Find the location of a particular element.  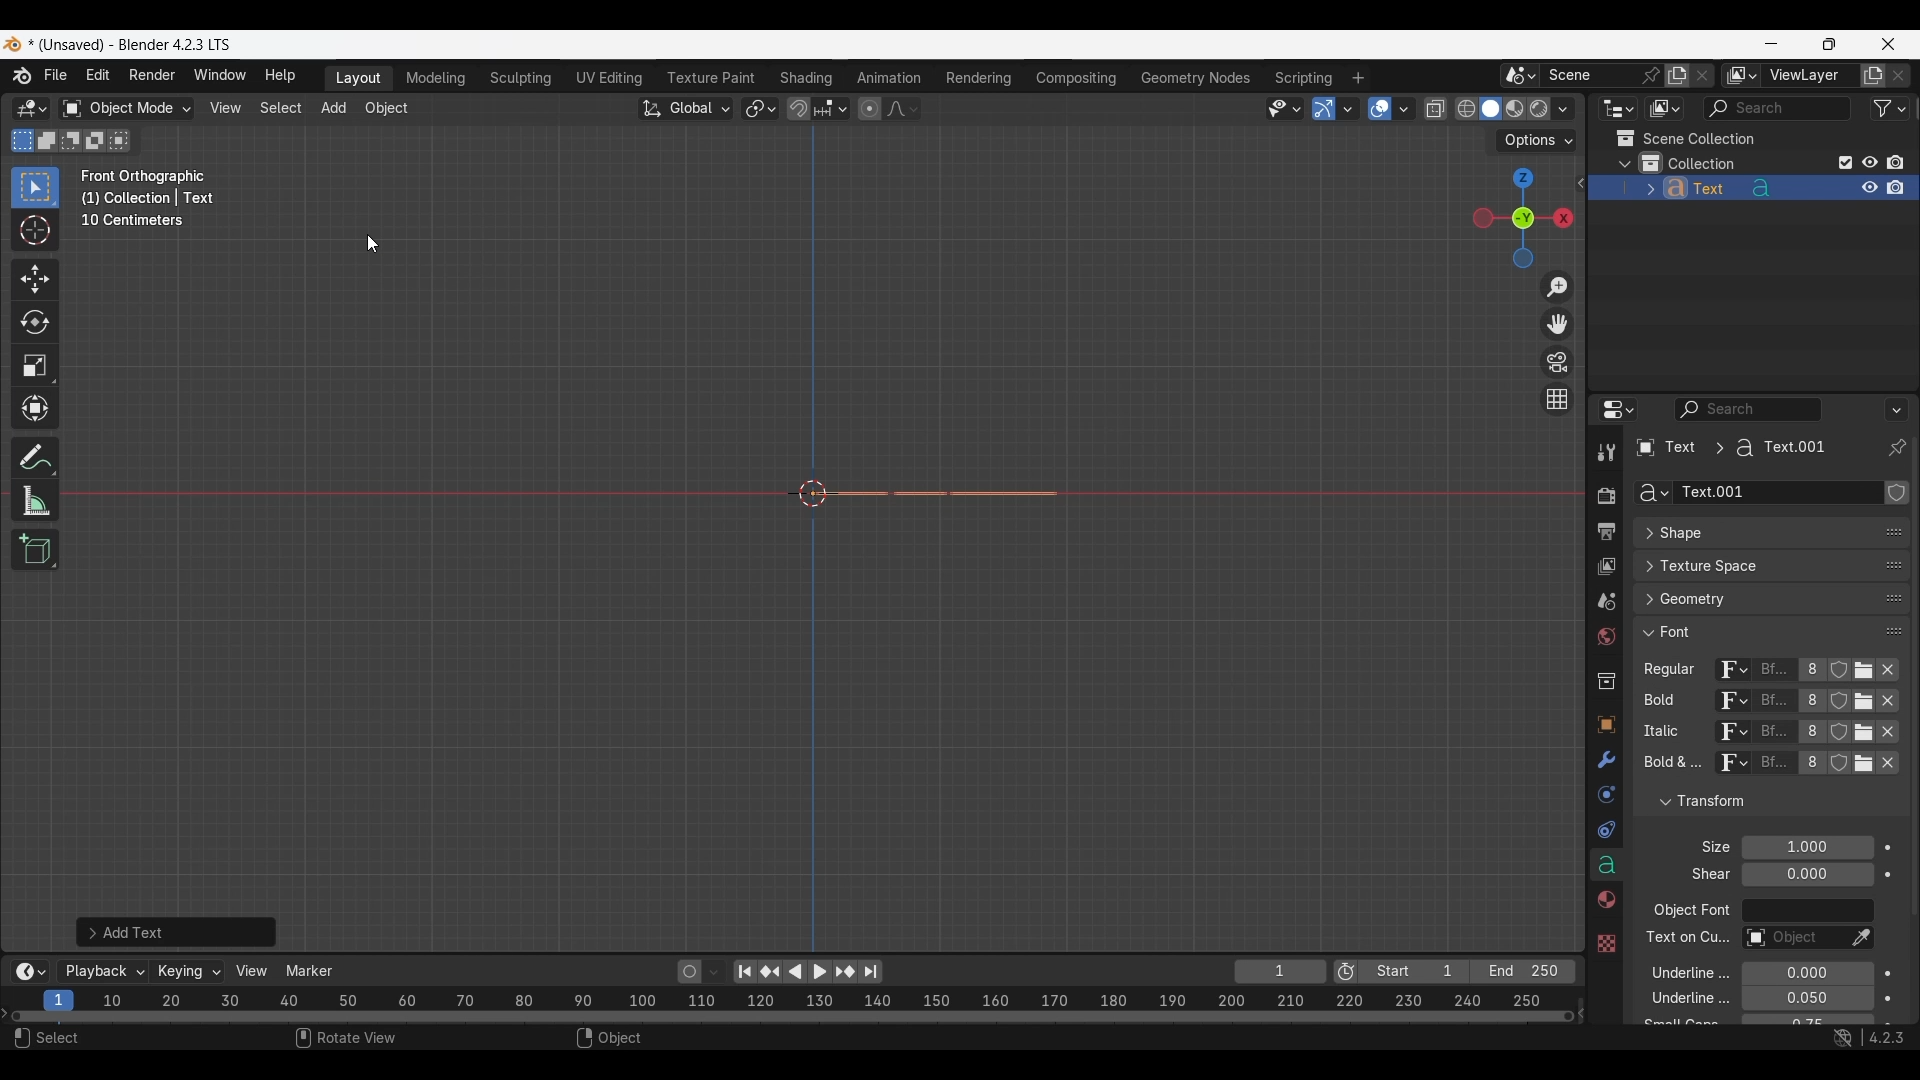

Change order in the list is located at coordinates (1895, 793).